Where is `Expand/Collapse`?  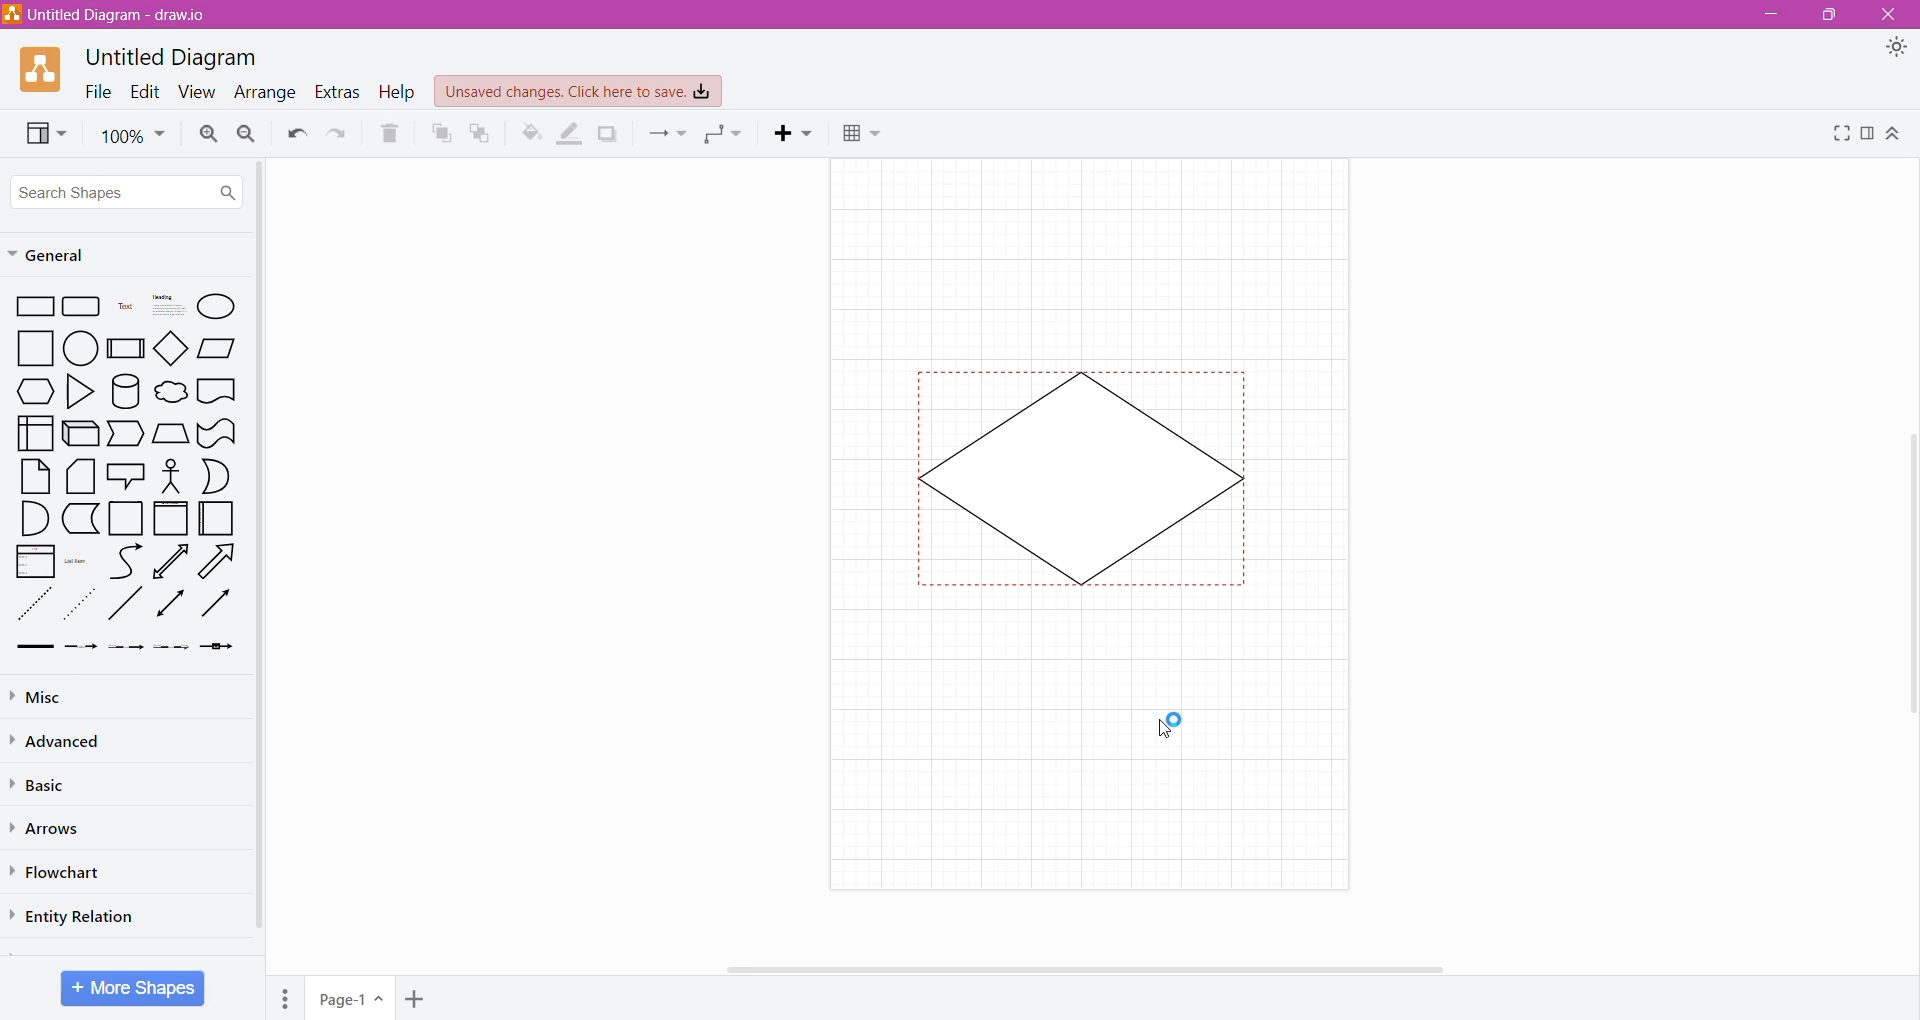
Expand/Collapse is located at coordinates (1895, 134).